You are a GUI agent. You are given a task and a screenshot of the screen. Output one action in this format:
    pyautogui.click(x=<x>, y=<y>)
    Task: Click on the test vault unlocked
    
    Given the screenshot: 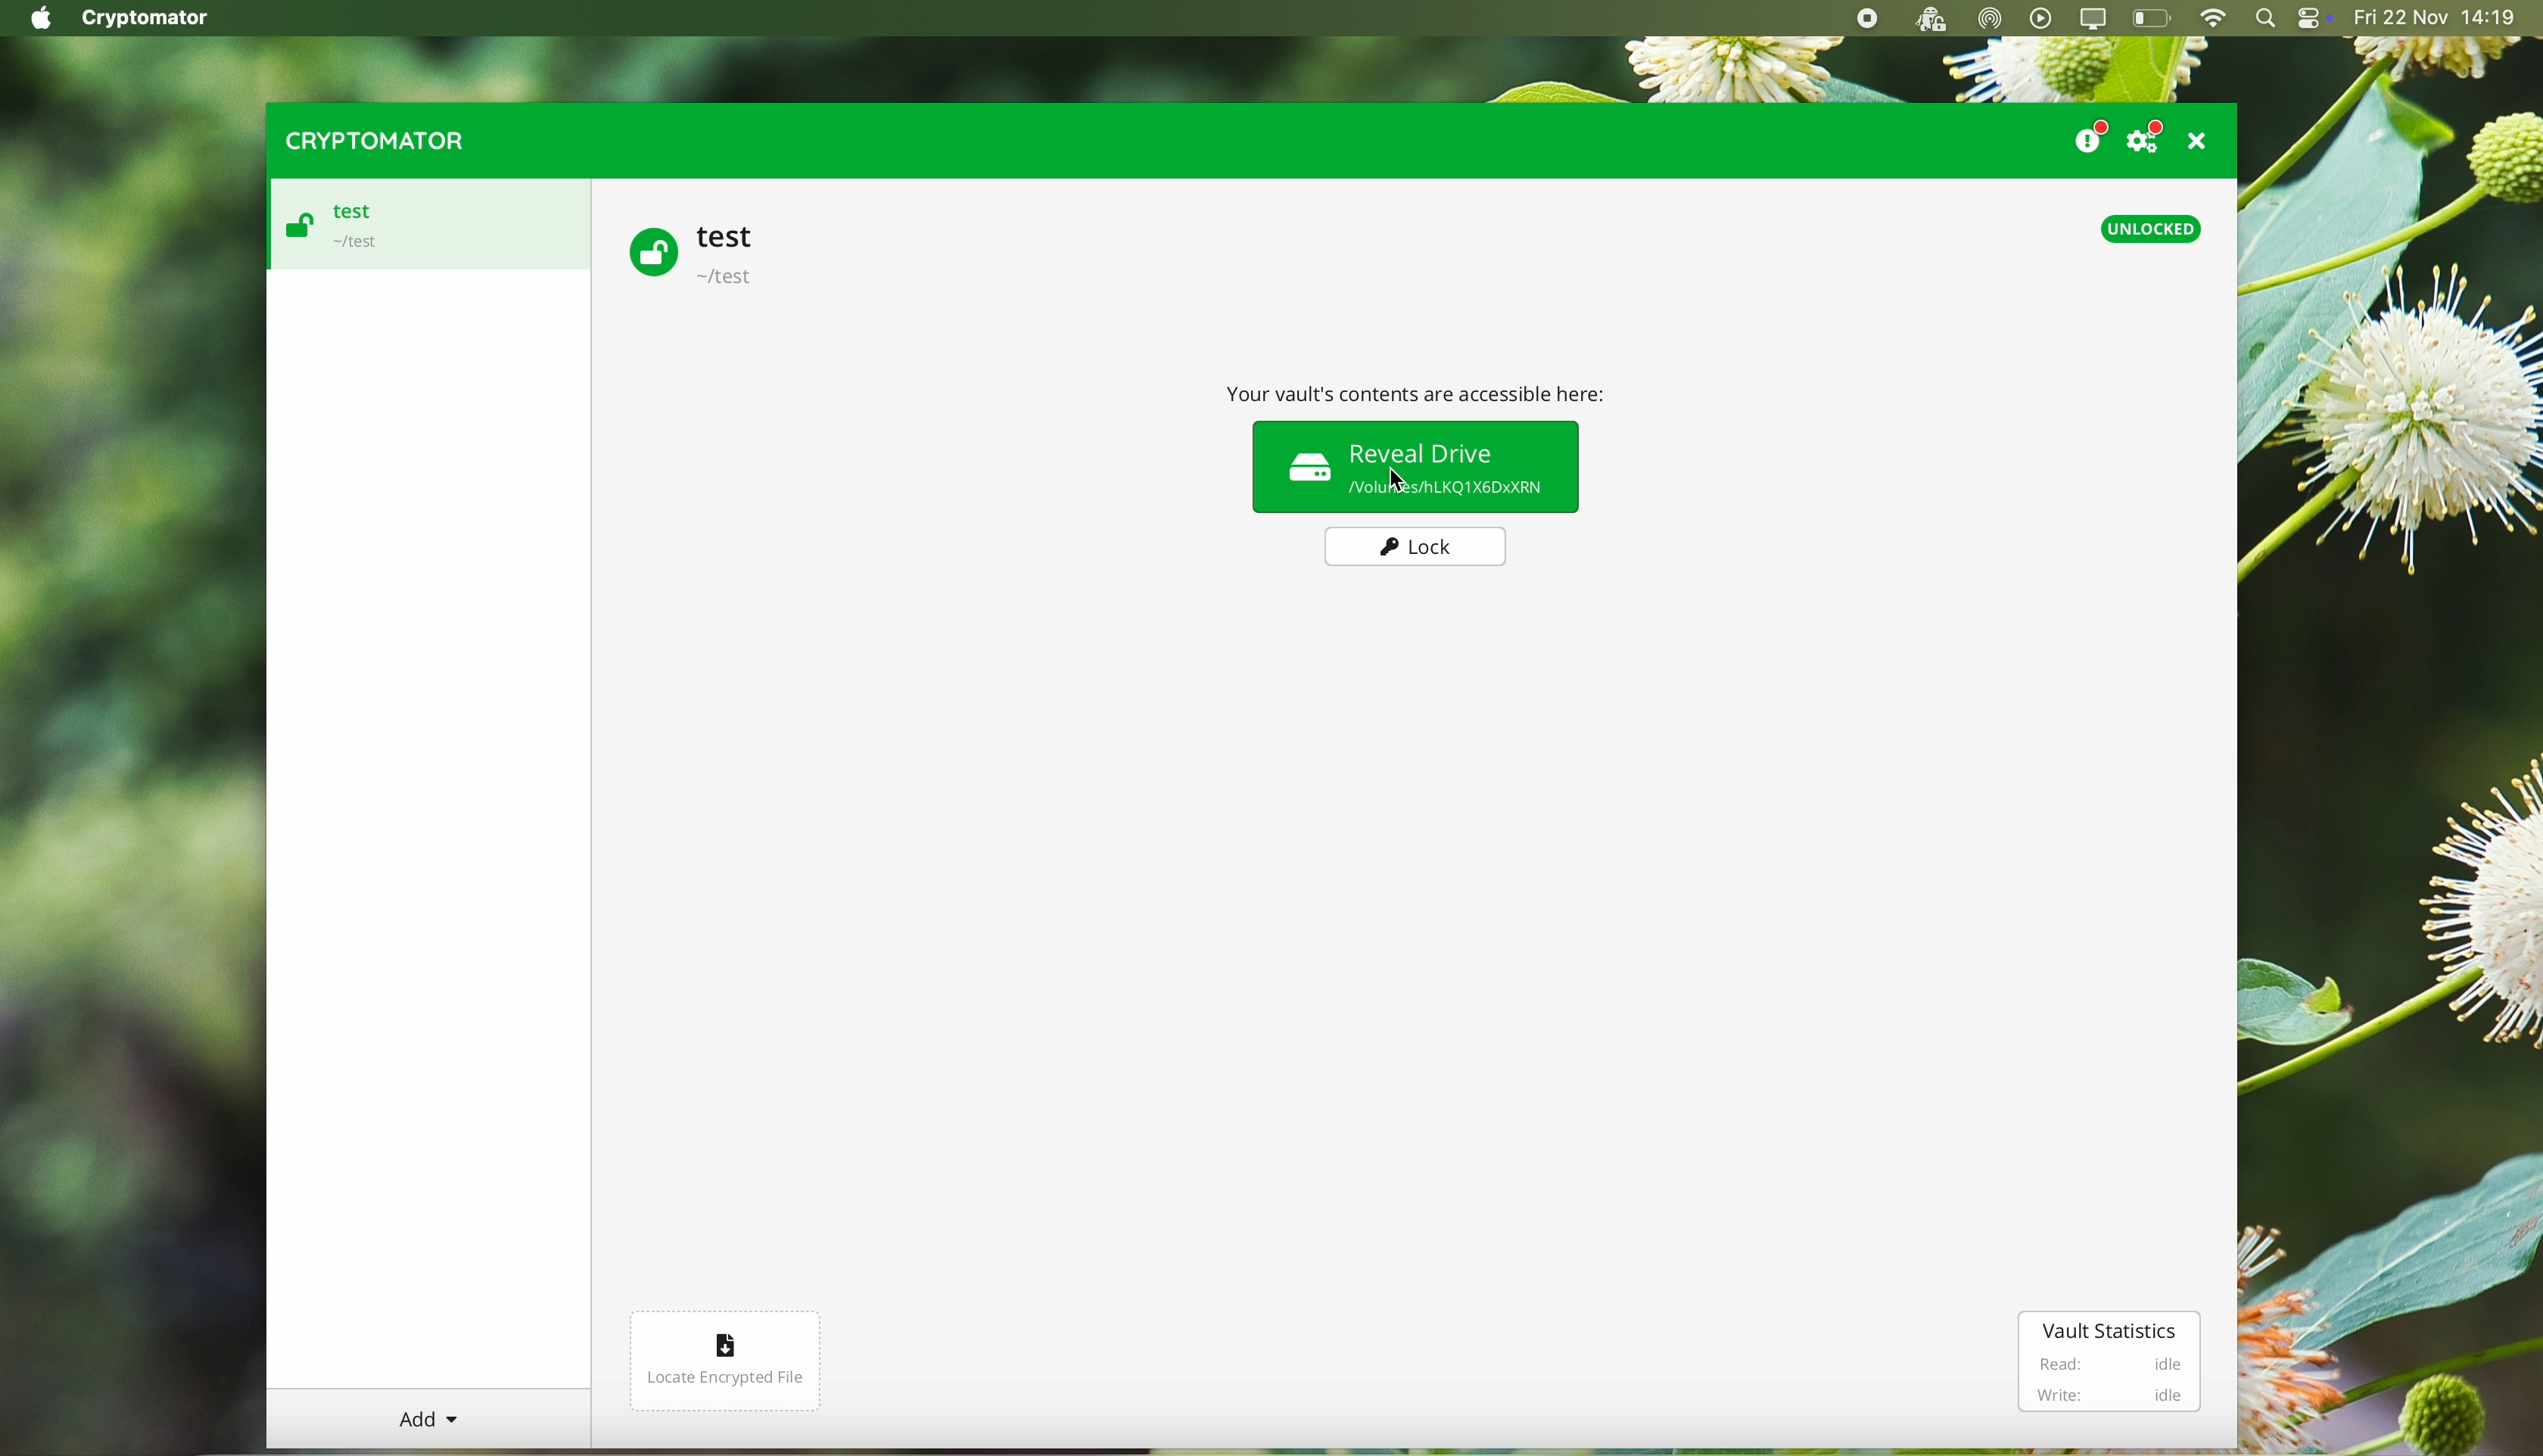 What is the action you would take?
    pyautogui.click(x=694, y=254)
    